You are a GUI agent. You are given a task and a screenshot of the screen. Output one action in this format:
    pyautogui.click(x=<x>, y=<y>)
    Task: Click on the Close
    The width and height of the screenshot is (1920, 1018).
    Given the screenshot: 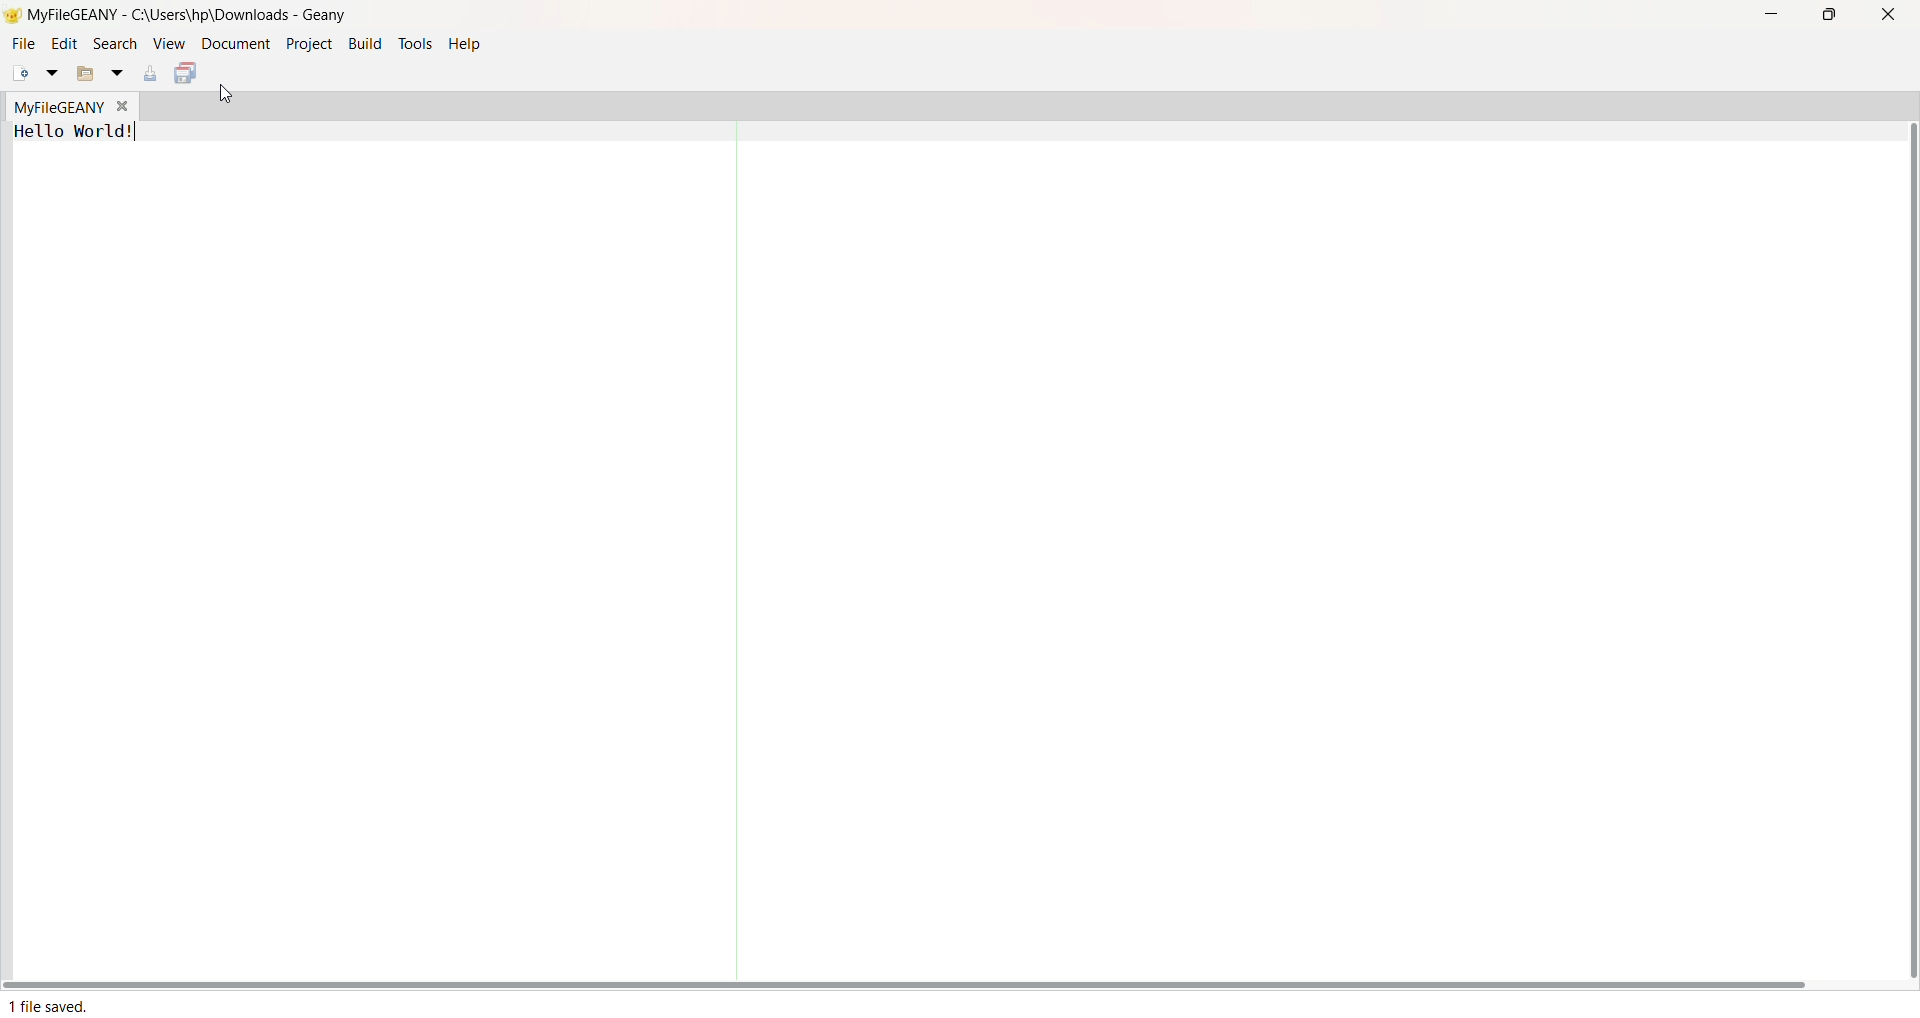 What is the action you would take?
    pyautogui.click(x=1890, y=13)
    